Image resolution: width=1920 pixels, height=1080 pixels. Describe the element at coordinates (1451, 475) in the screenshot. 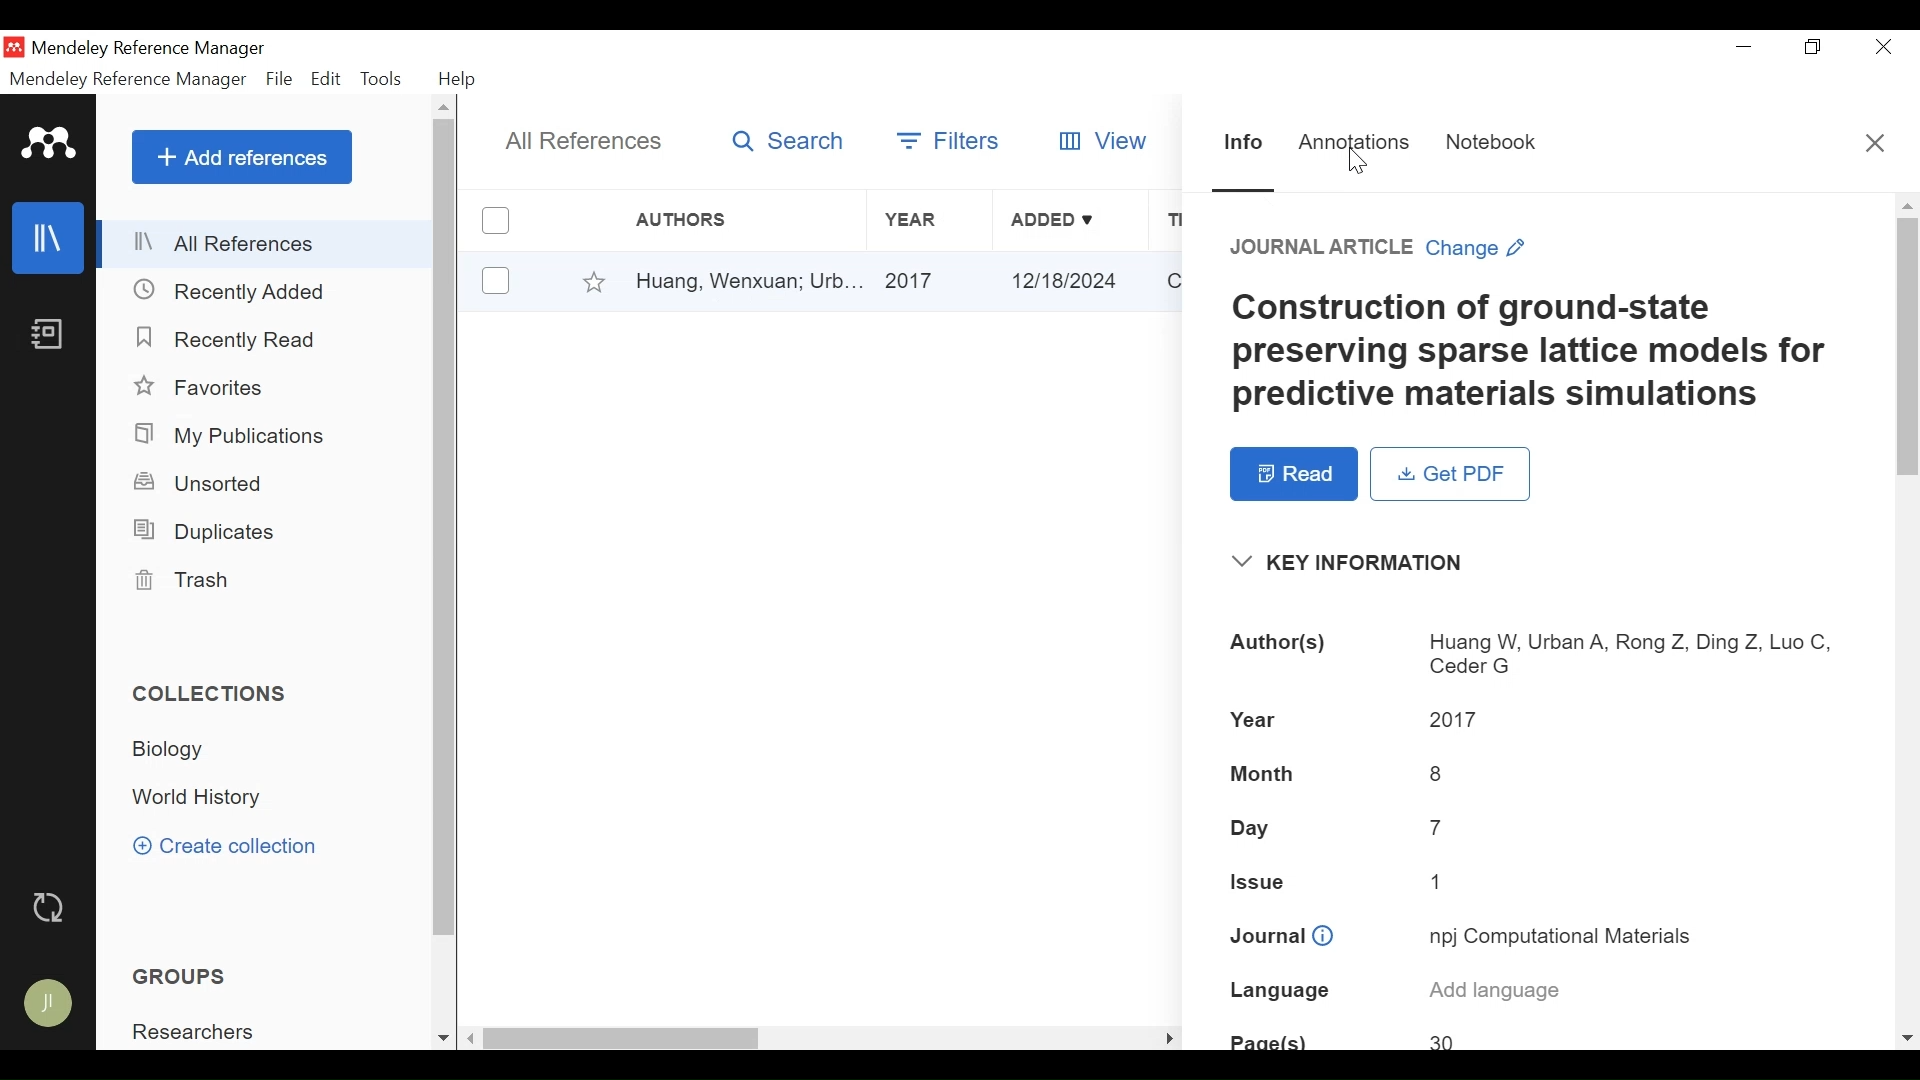

I see `Get PDF` at that location.